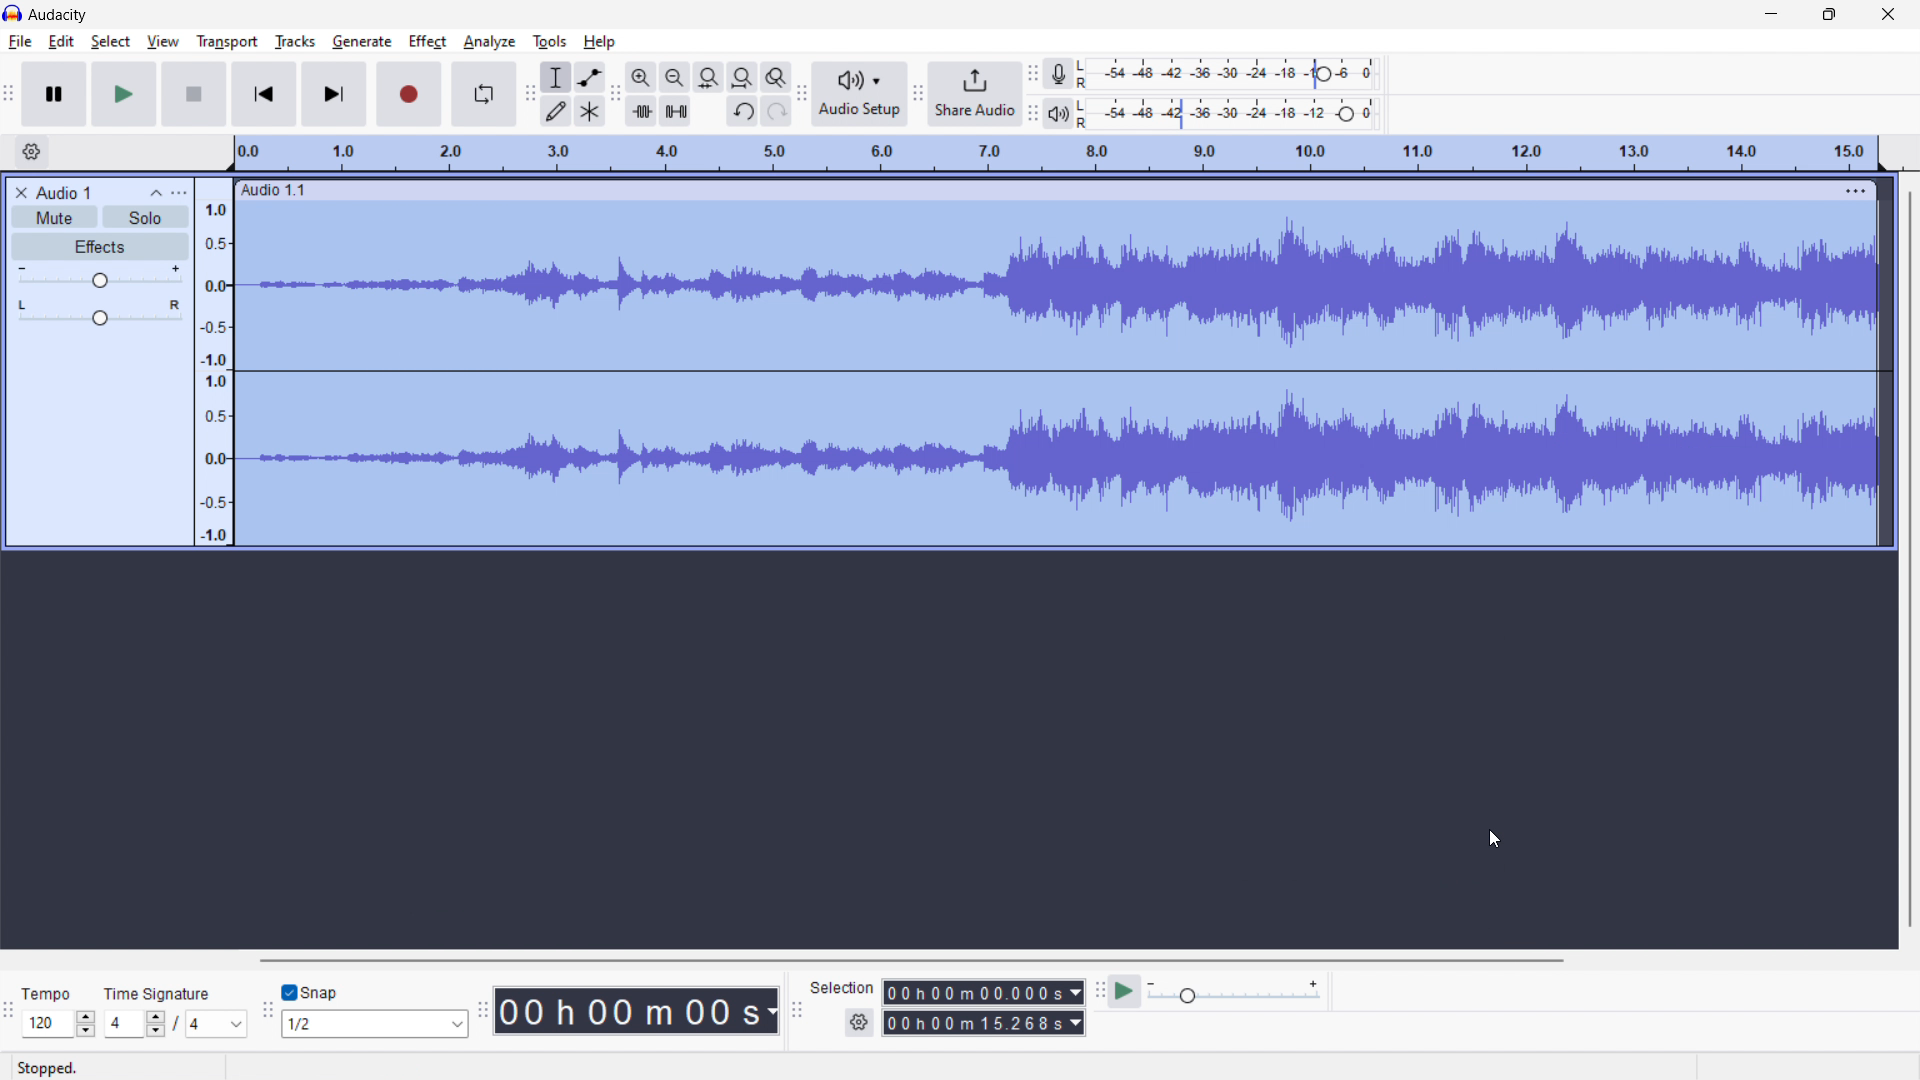 This screenshot has height=1080, width=1920. I want to click on redo, so click(775, 111).